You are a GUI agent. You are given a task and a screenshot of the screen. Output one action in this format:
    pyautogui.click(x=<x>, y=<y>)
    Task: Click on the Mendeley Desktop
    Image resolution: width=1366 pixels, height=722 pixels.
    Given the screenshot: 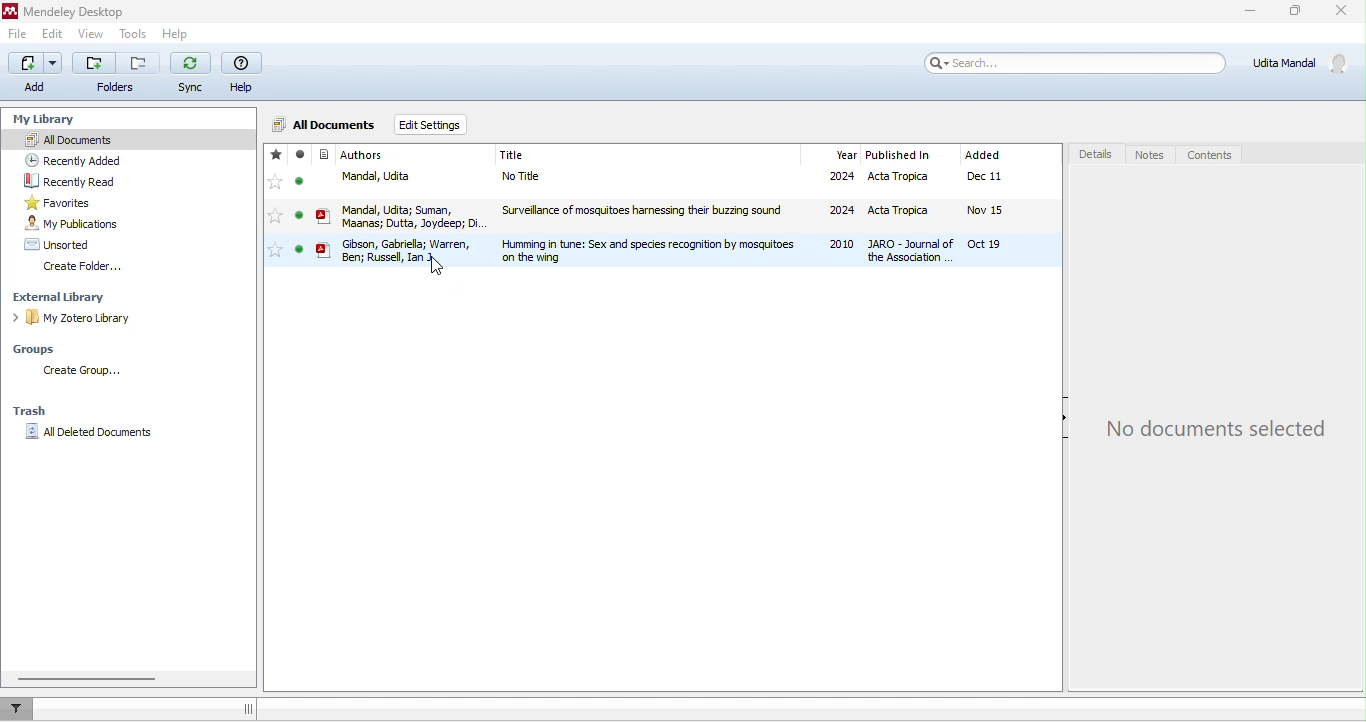 What is the action you would take?
    pyautogui.click(x=81, y=12)
    